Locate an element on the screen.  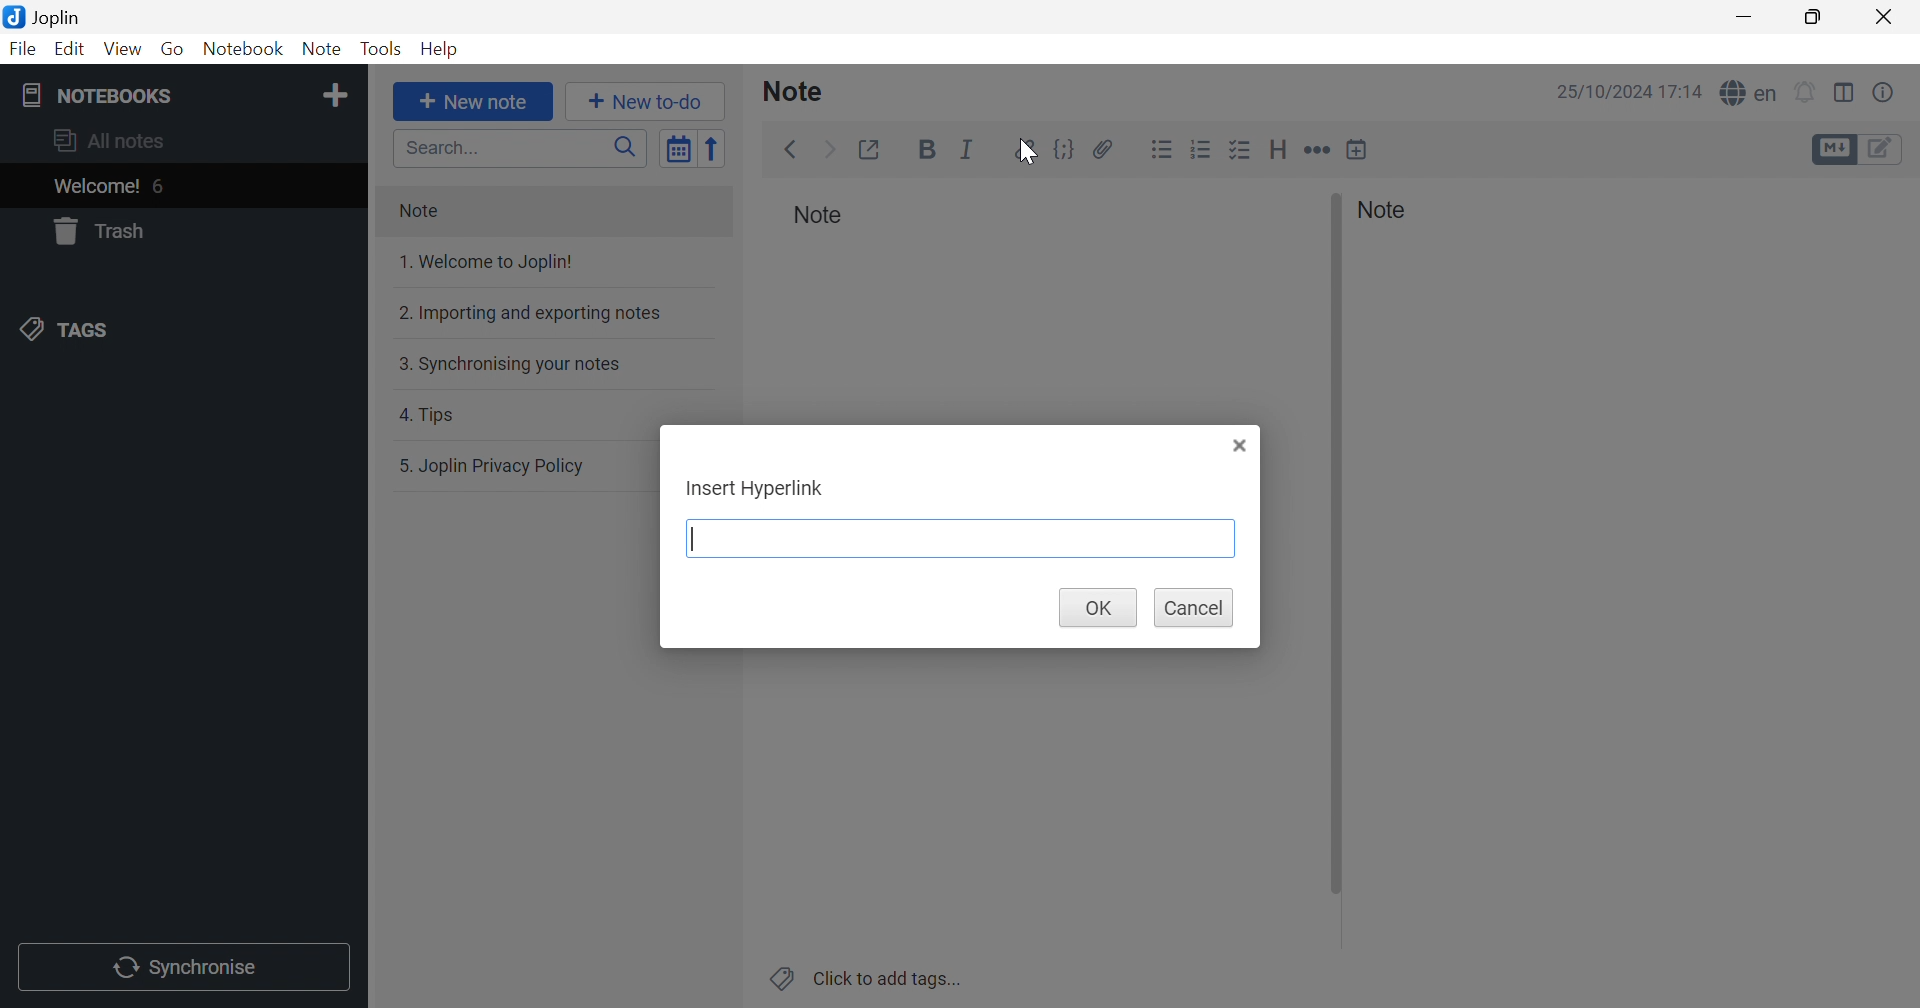
View is located at coordinates (123, 49).